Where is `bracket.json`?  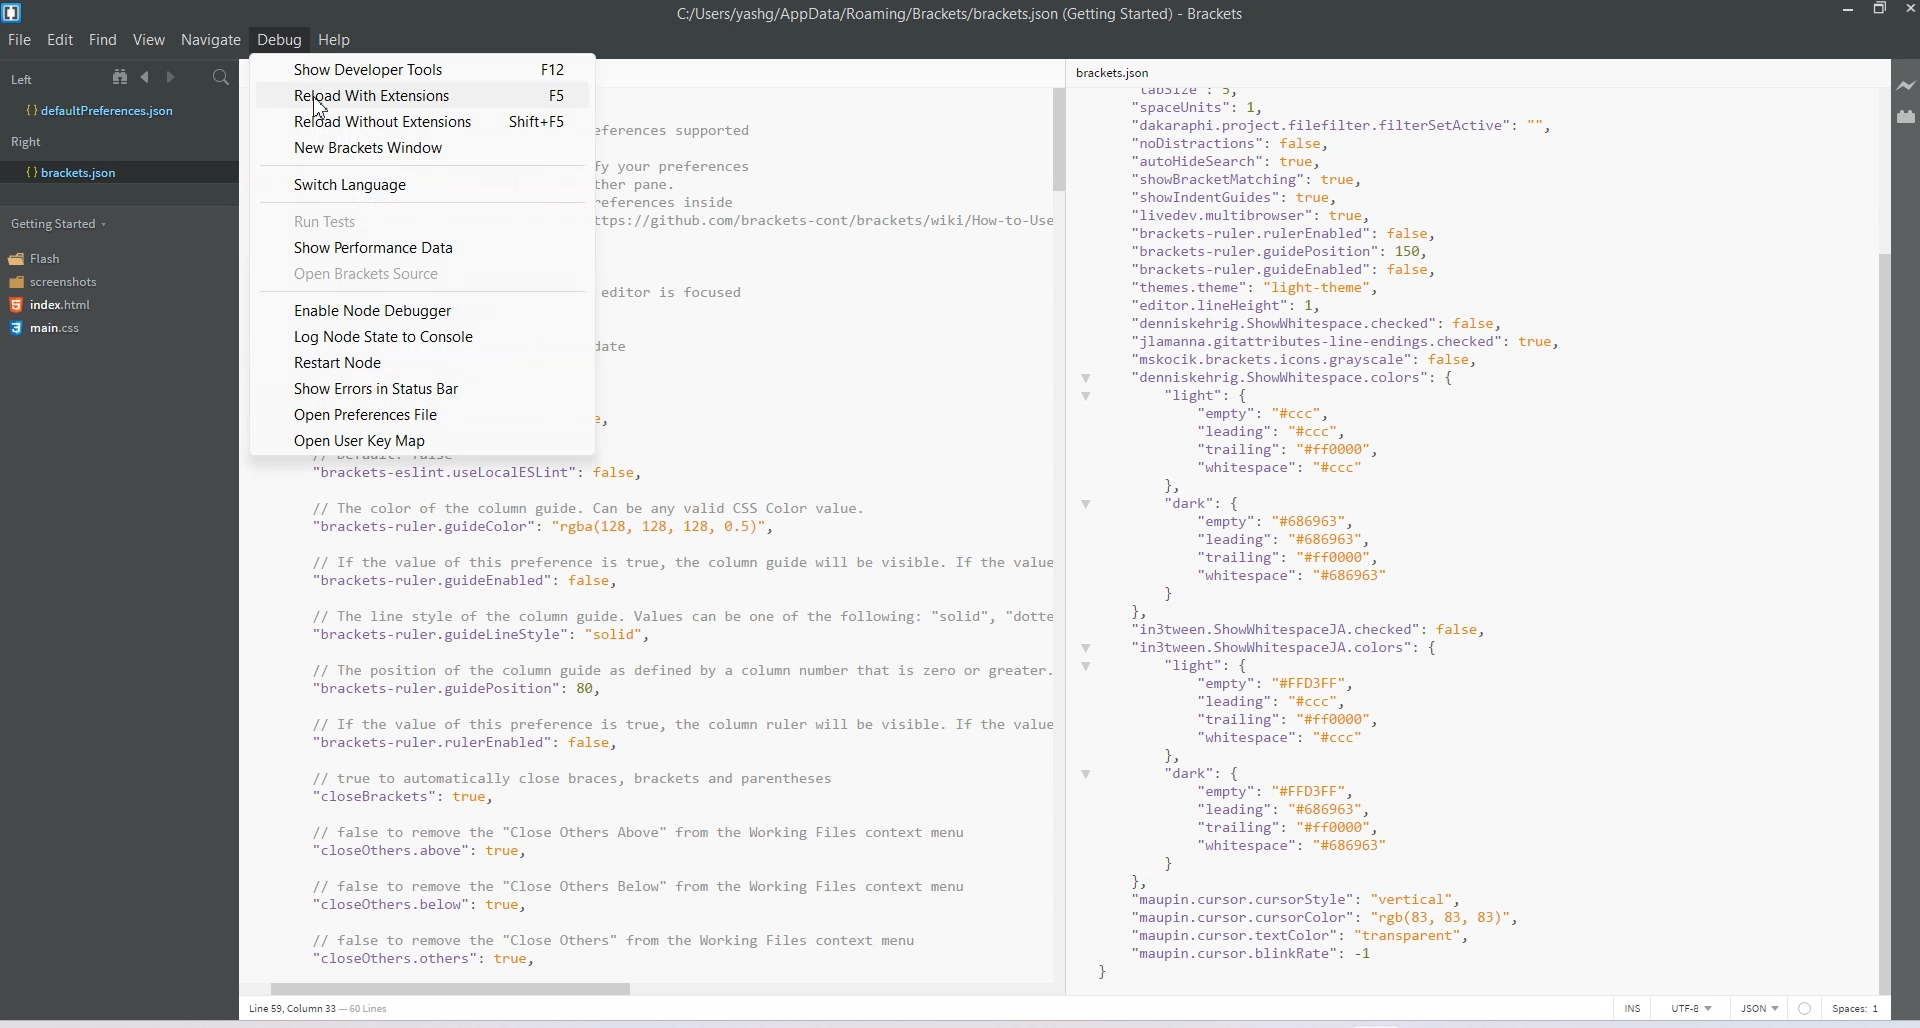
bracket.json is located at coordinates (114, 171).